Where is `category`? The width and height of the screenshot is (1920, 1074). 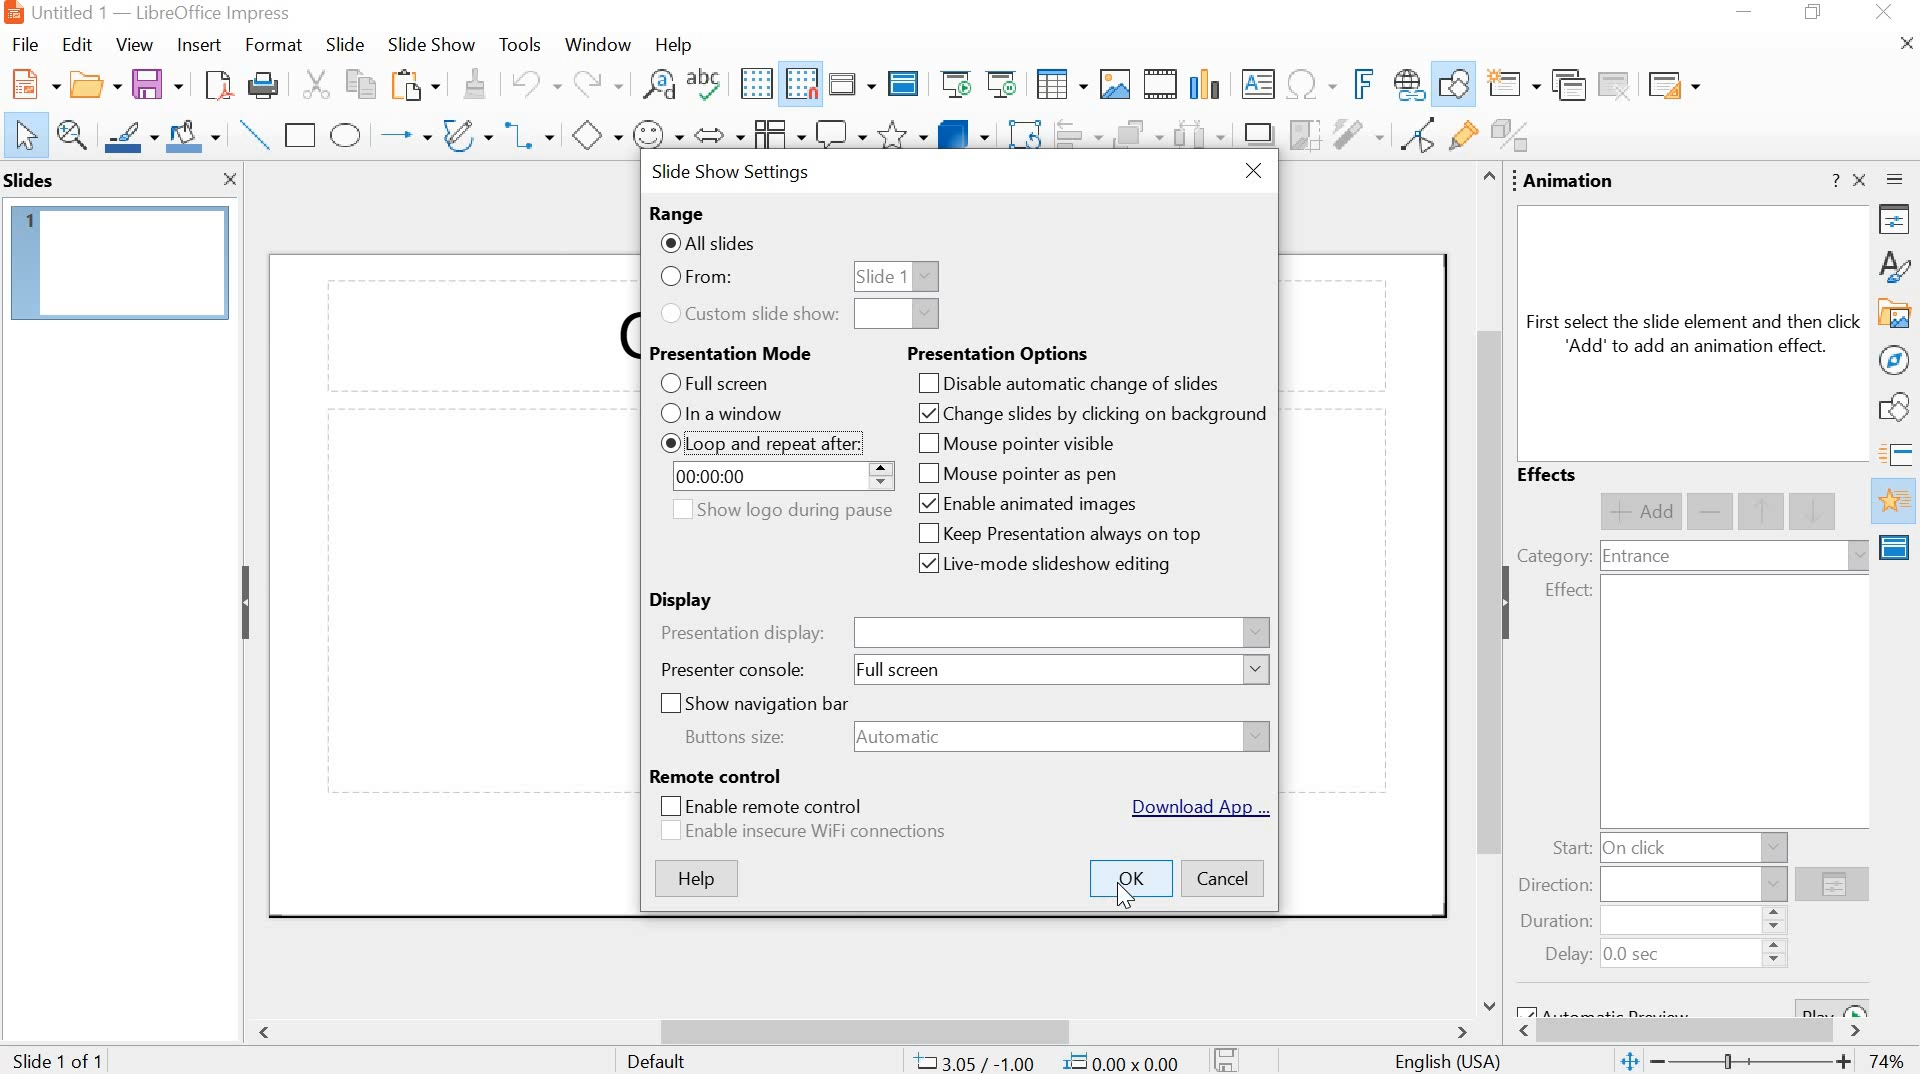 category is located at coordinates (1553, 555).